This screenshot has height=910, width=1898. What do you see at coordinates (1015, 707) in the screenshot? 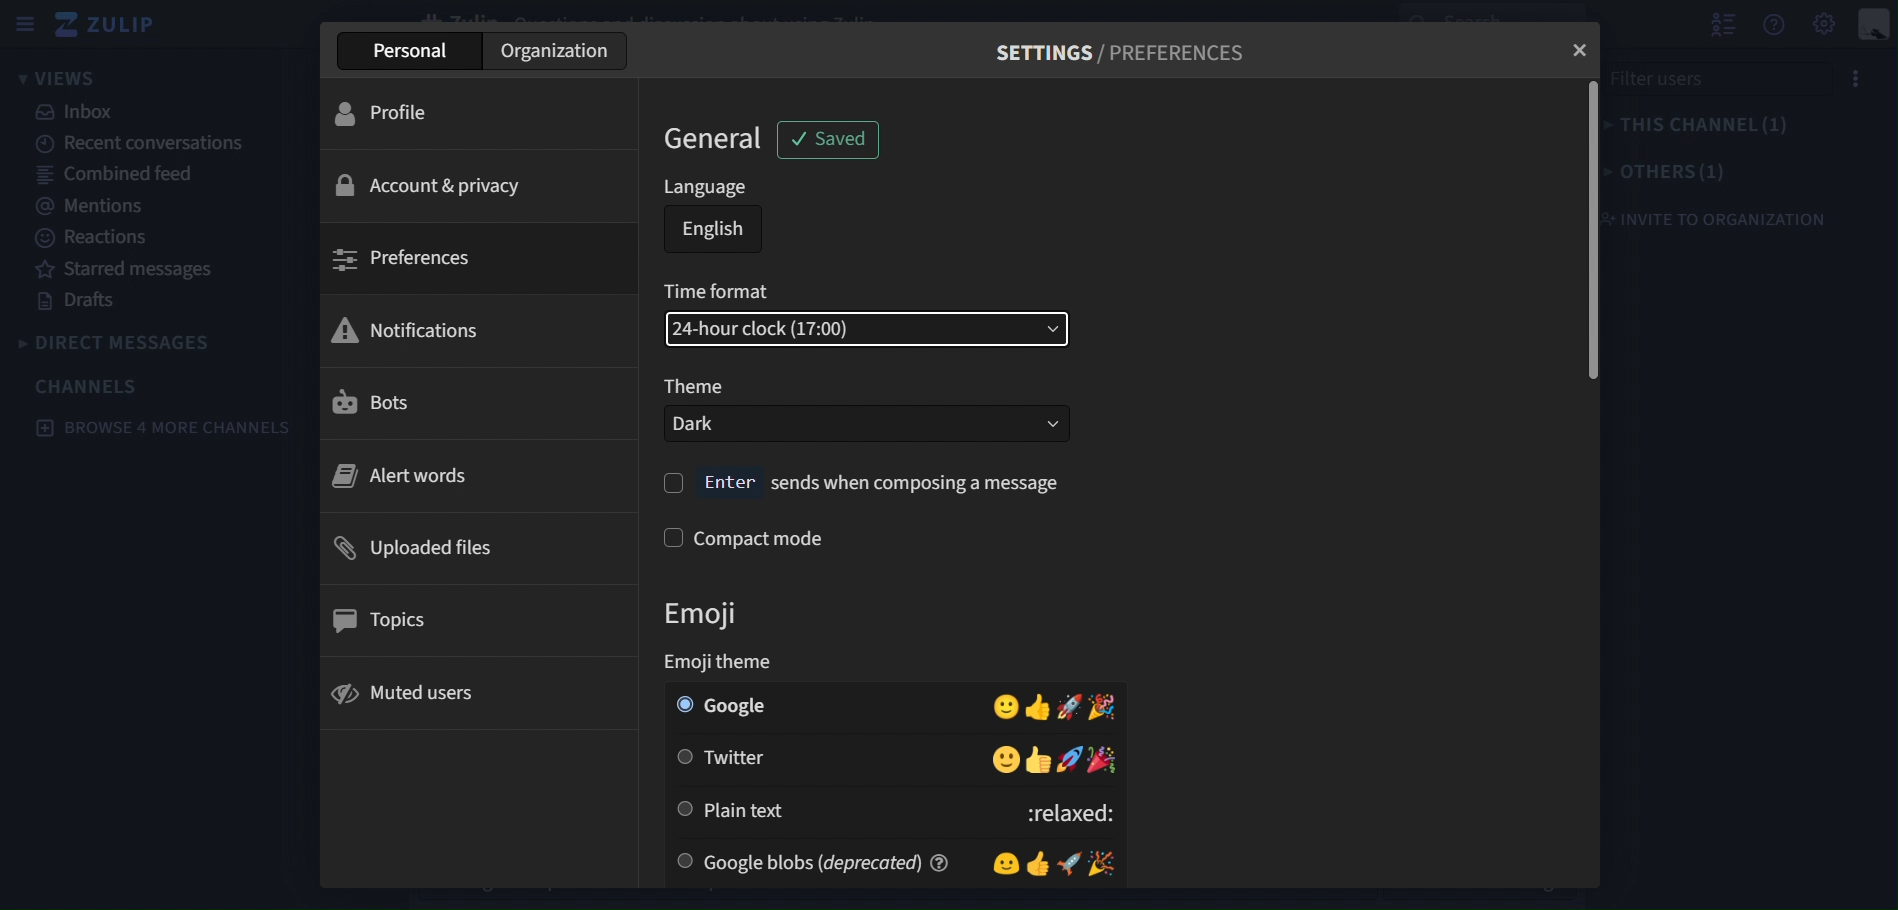
I see `Emojis` at bounding box center [1015, 707].